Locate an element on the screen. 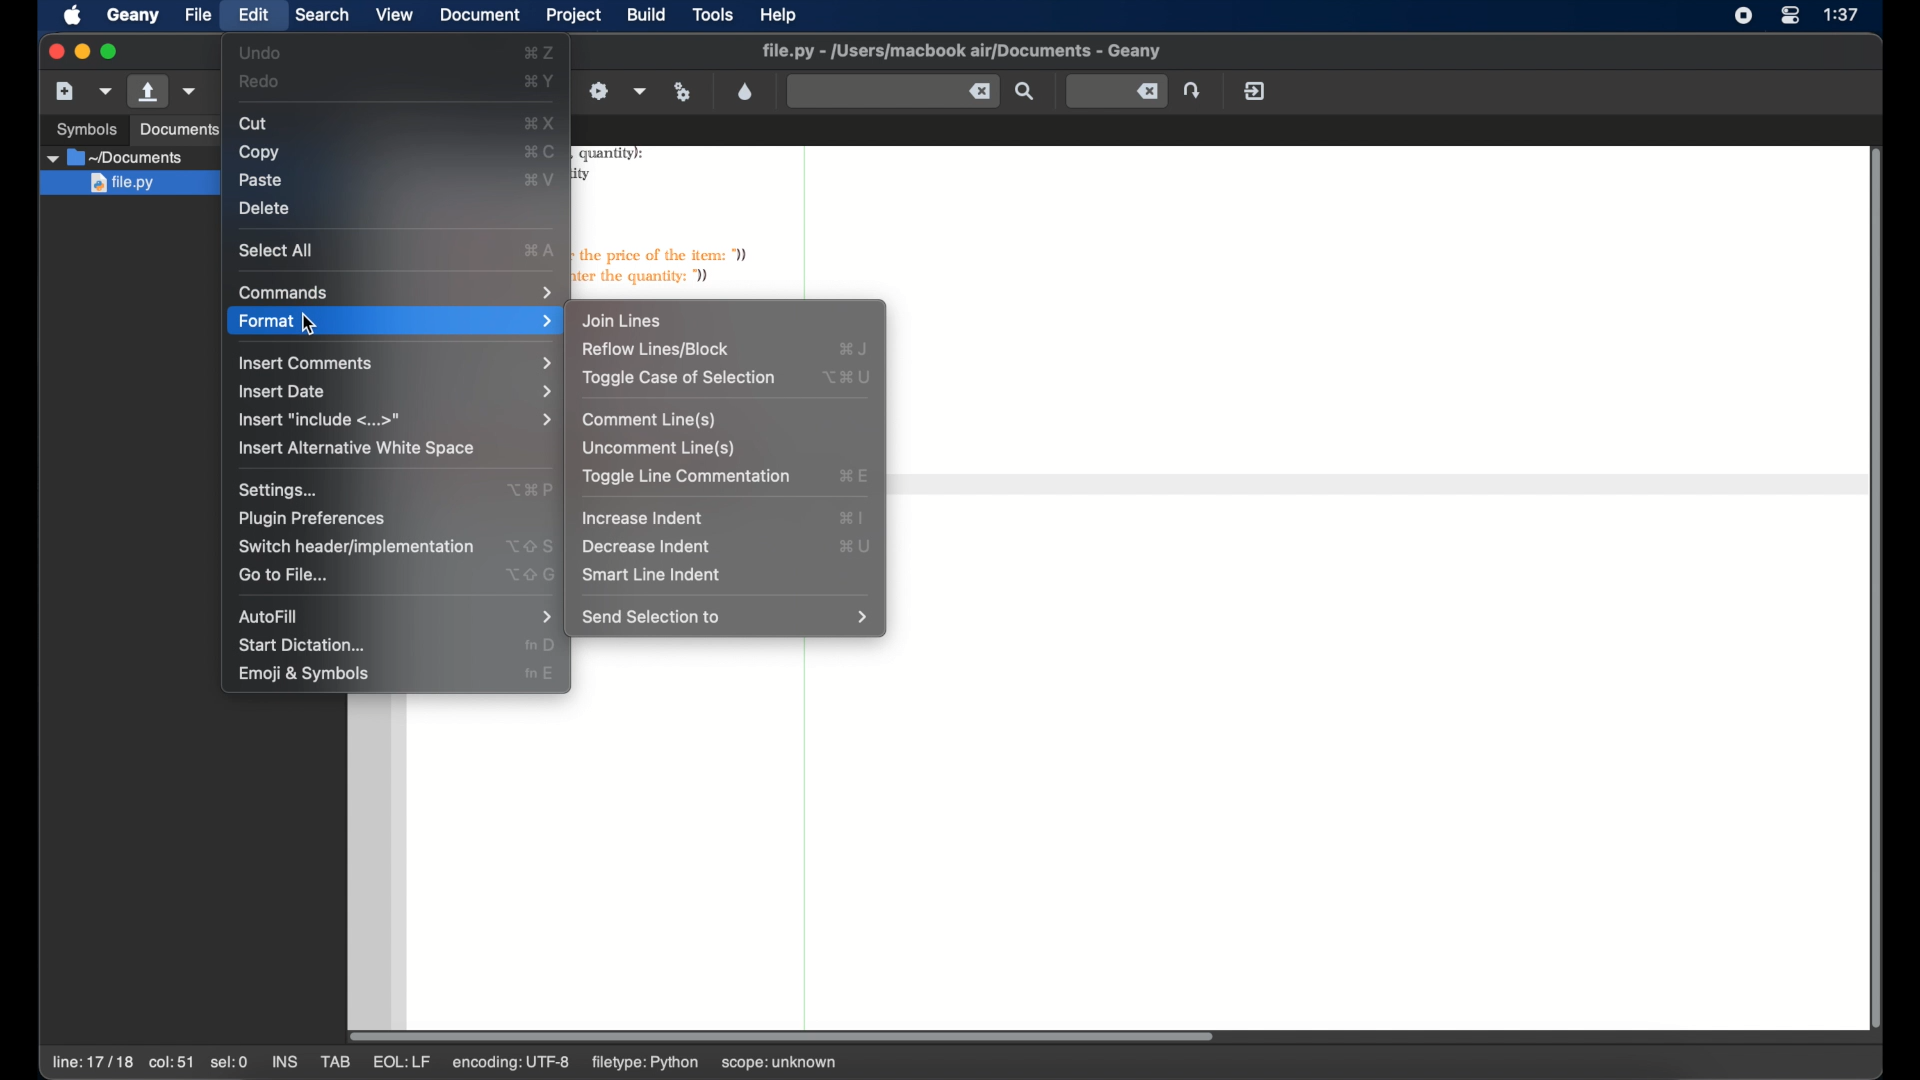 The image size is (1920, 1080). symbols is located at coordinates (86, 128).